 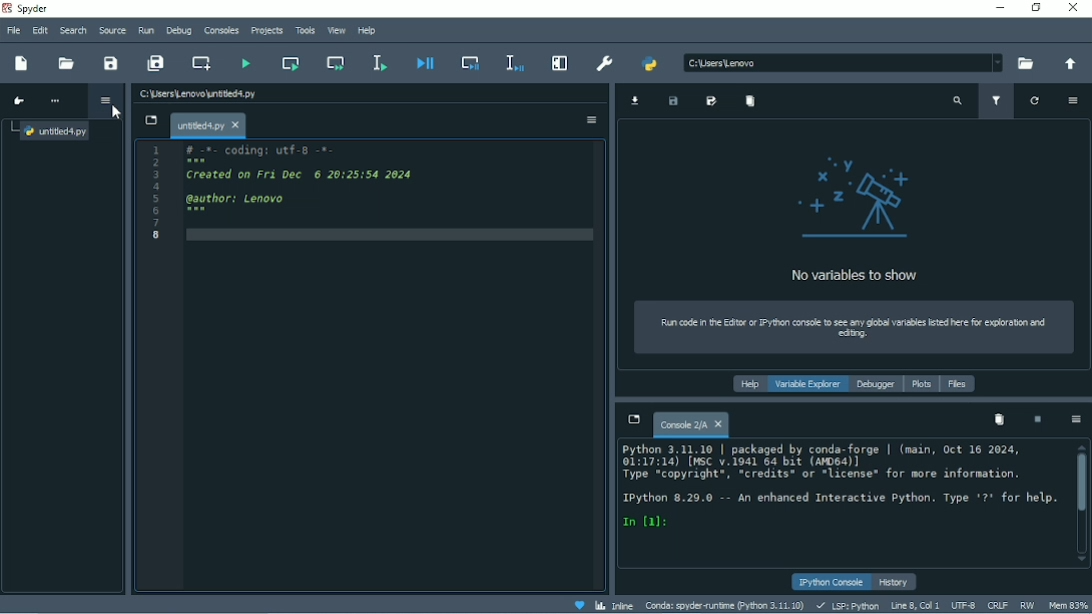 What do you see at coordinates (996, 103) in the screenshot?
I see `Filter variables` at bounding box center [996, 103].